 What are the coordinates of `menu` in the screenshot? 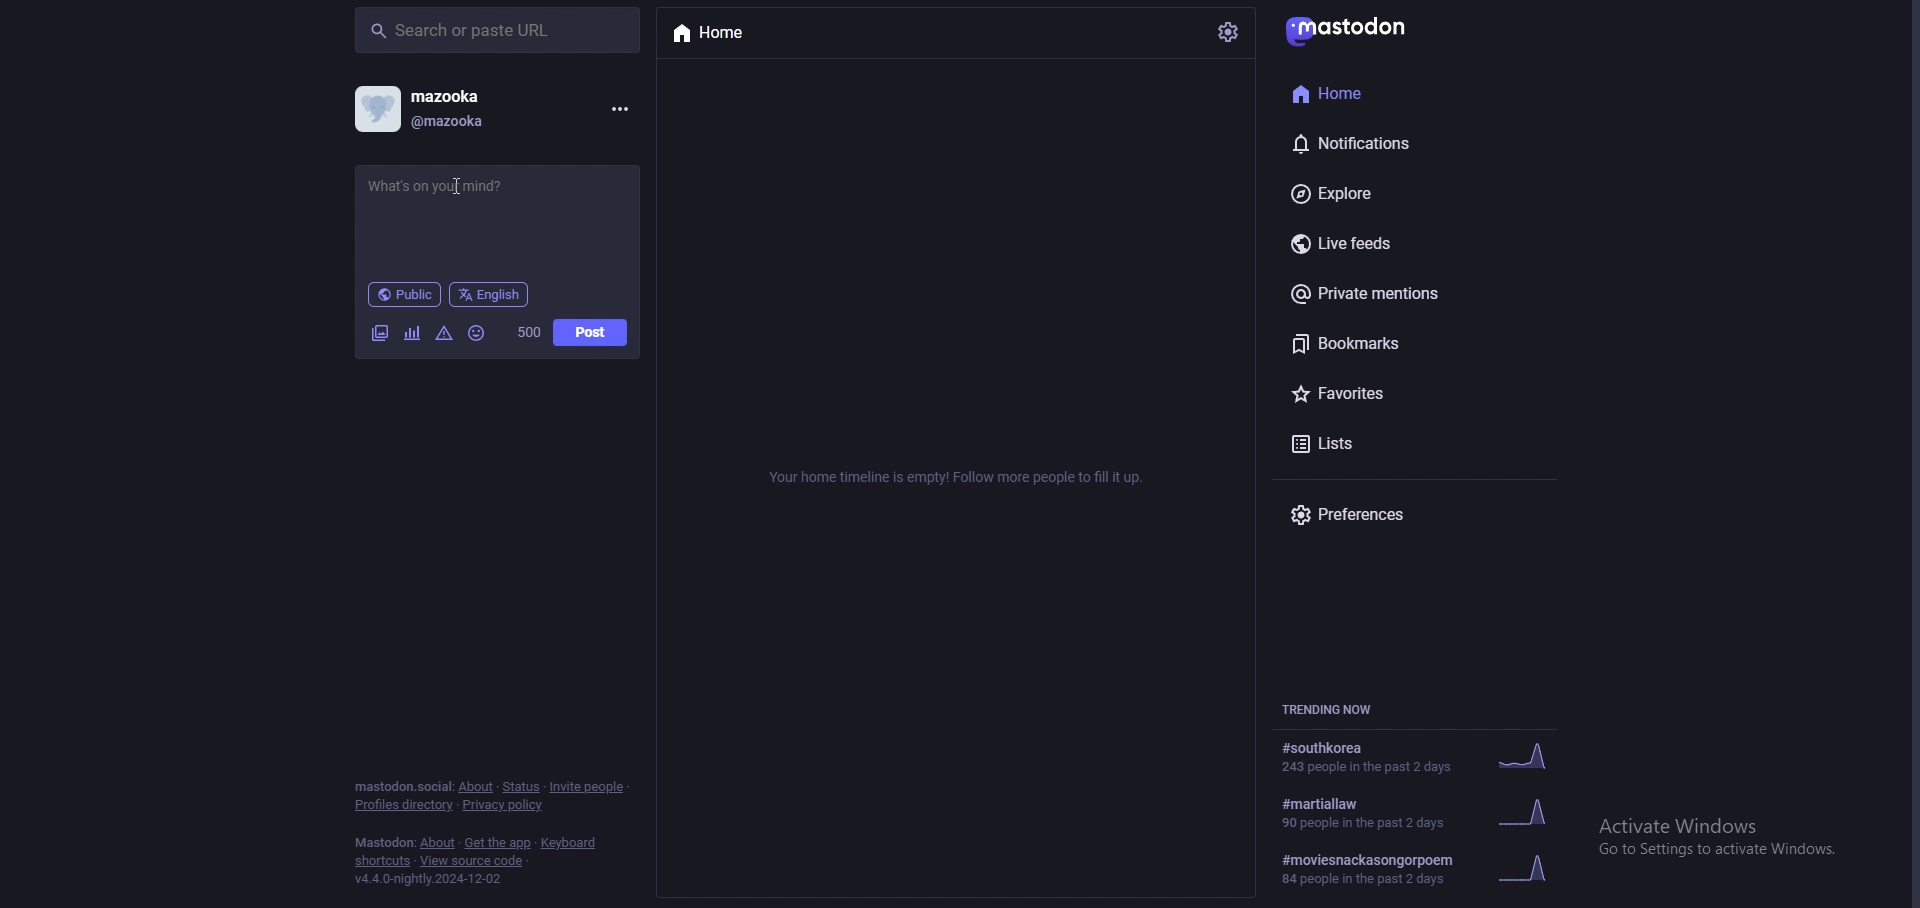 It's located at (620, 110).